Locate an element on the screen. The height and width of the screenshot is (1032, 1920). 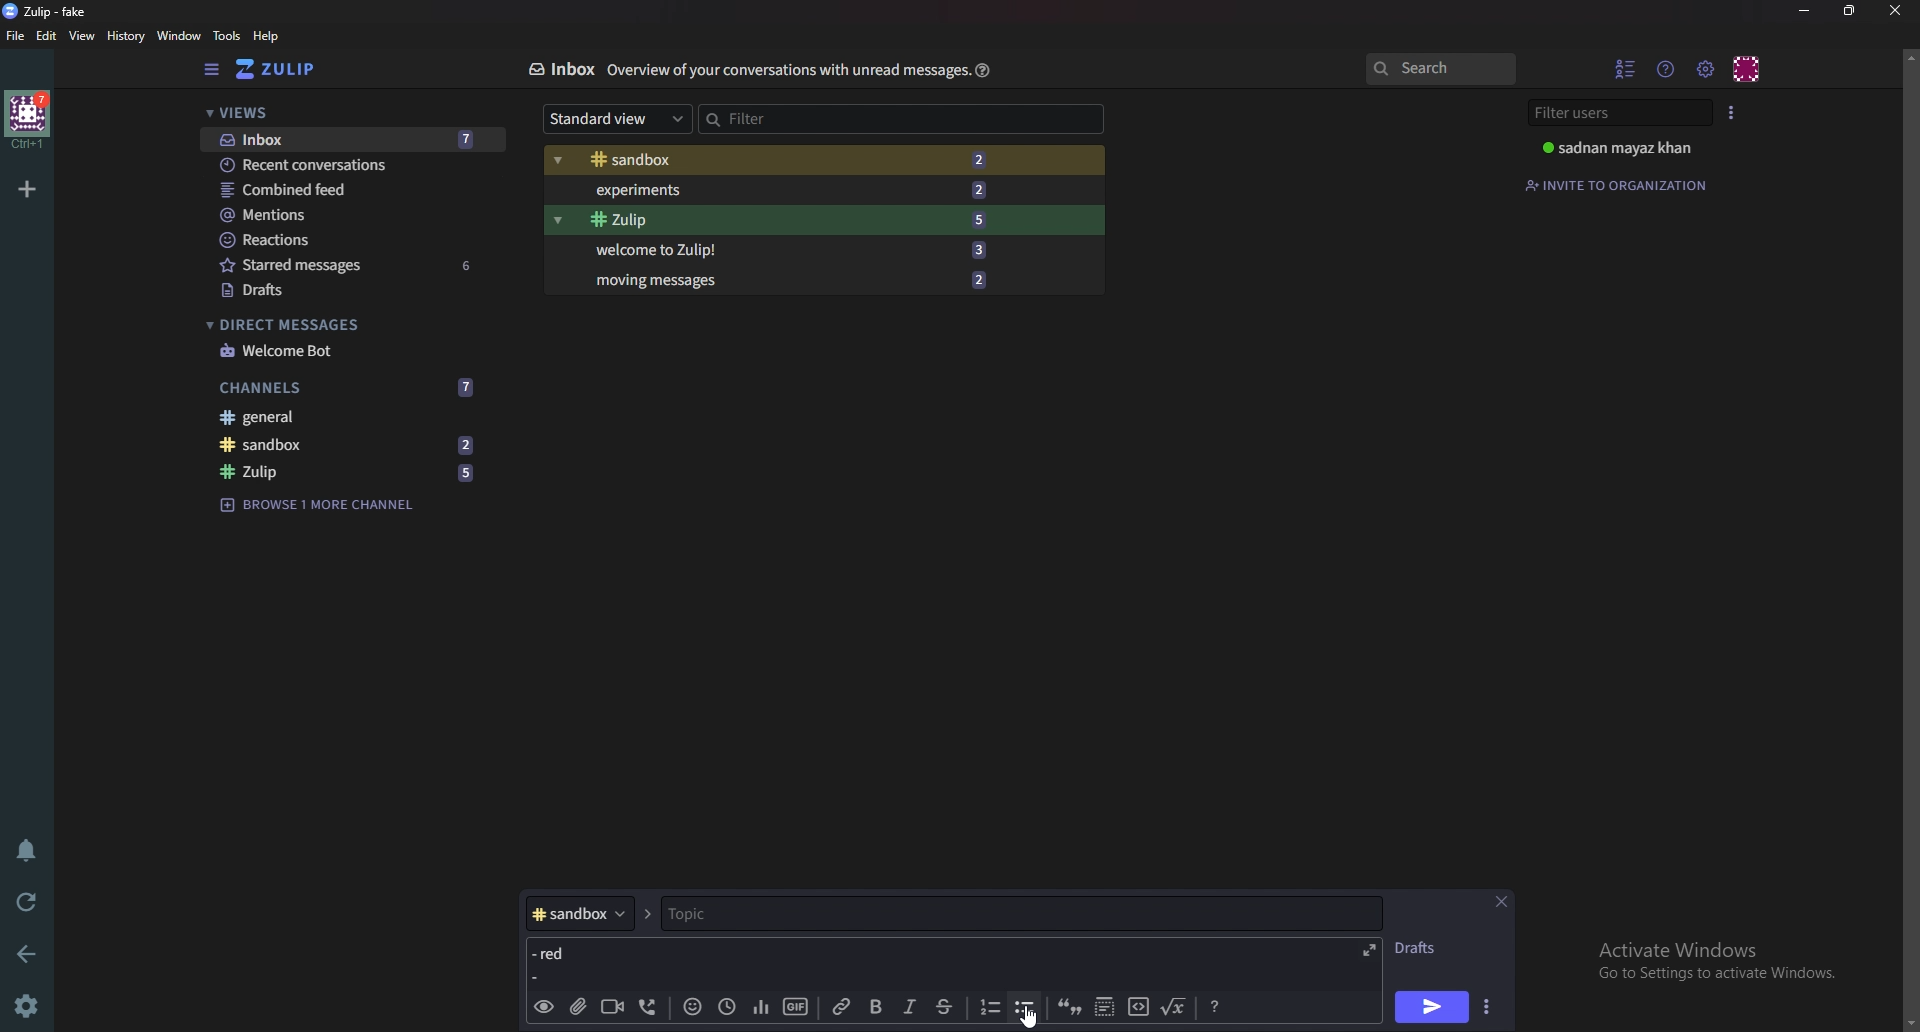
bold is located at coordinates (879, 1008).